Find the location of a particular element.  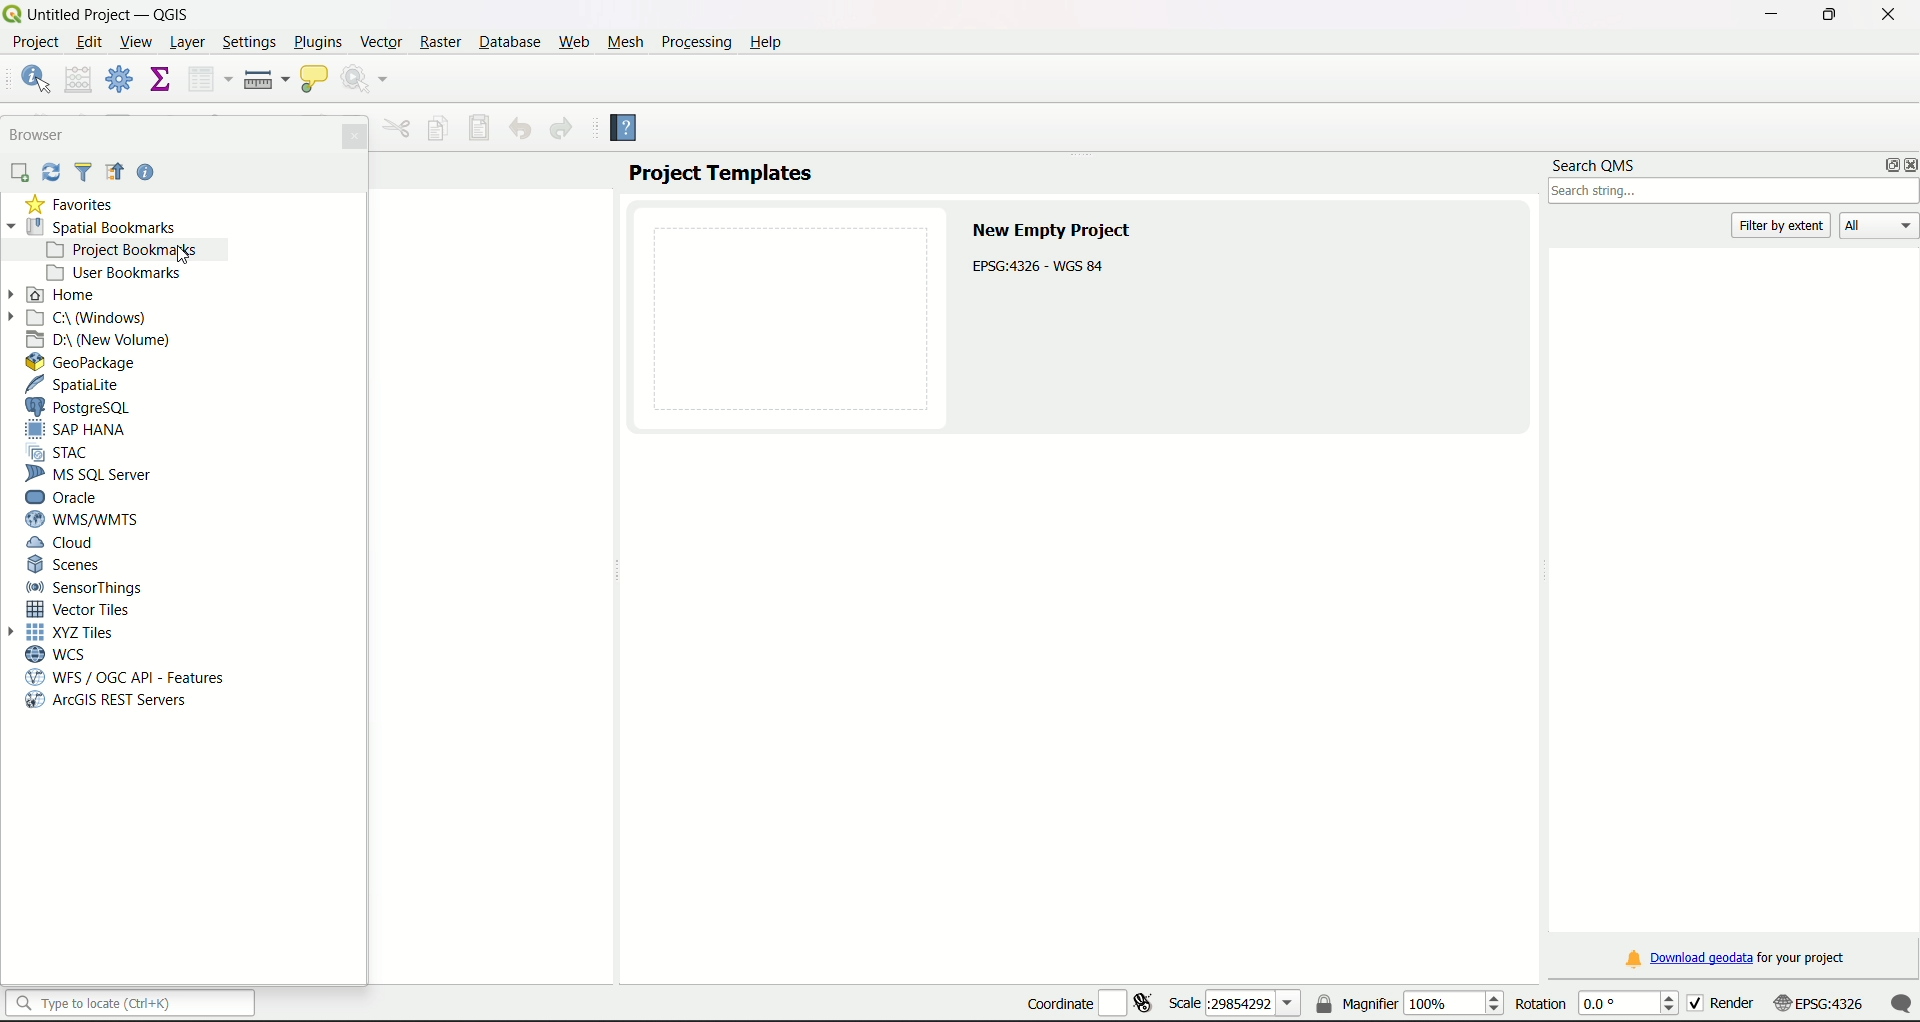

Close is located at coordinates (353, 136).